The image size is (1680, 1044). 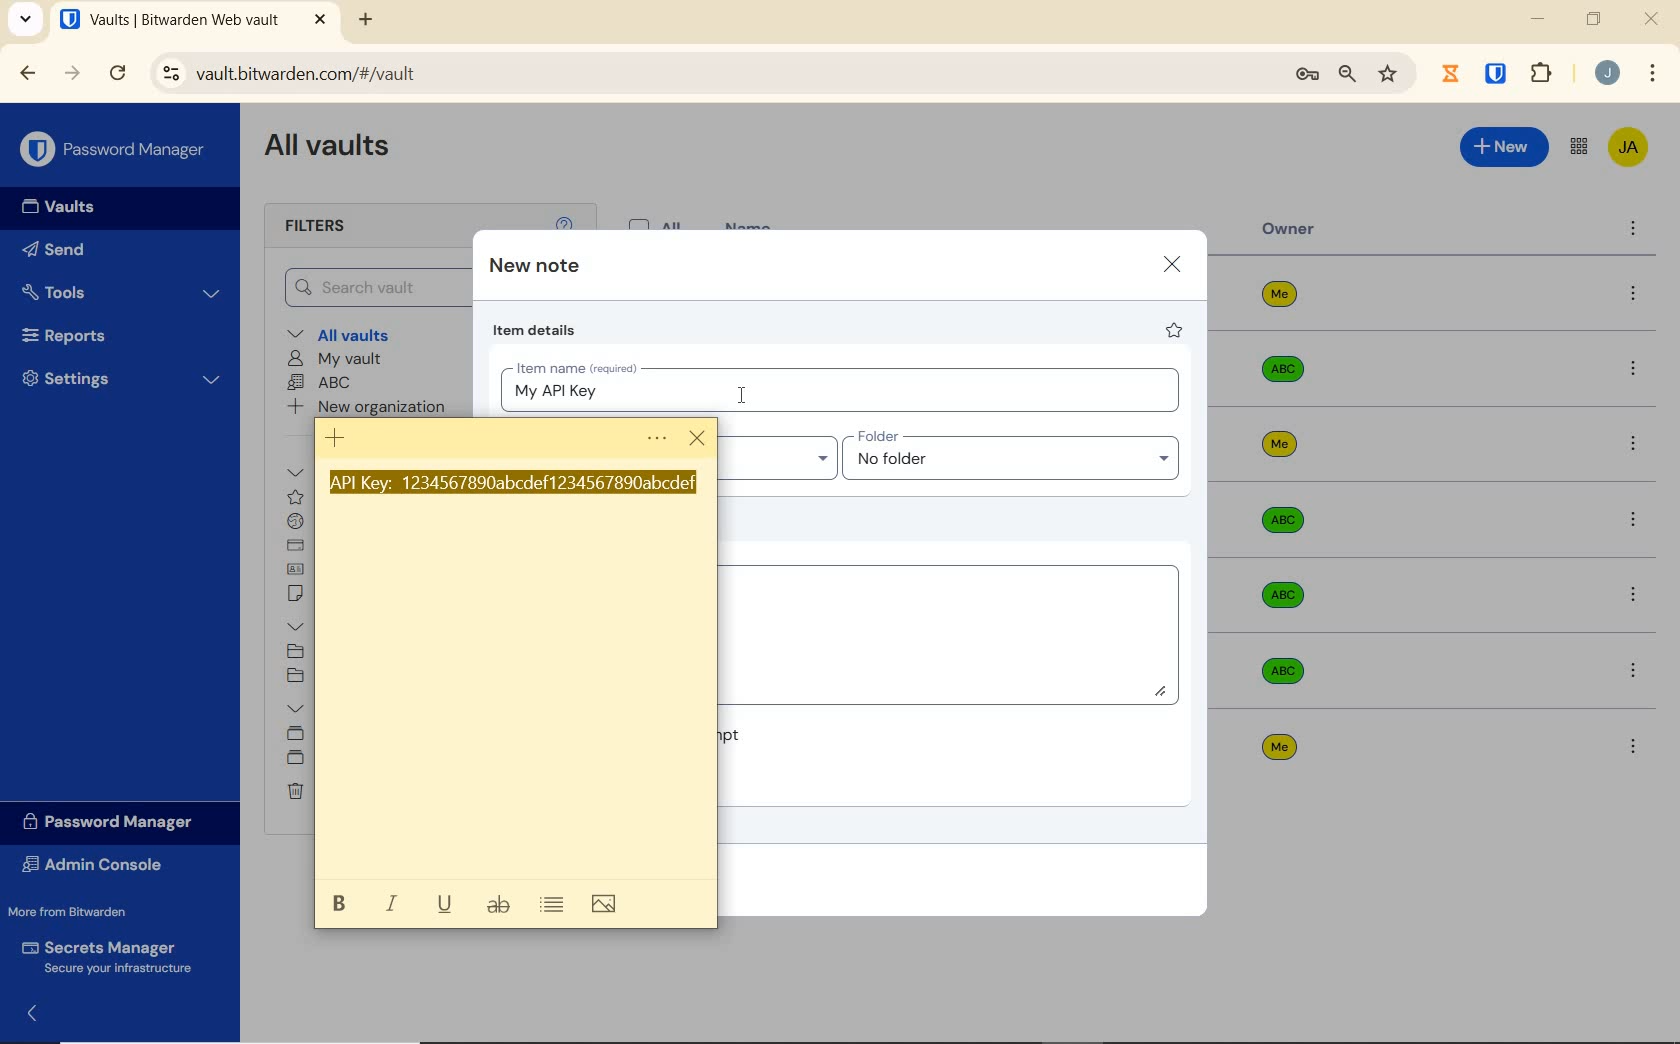 I want to click on identity, so click(x=298, y=570).